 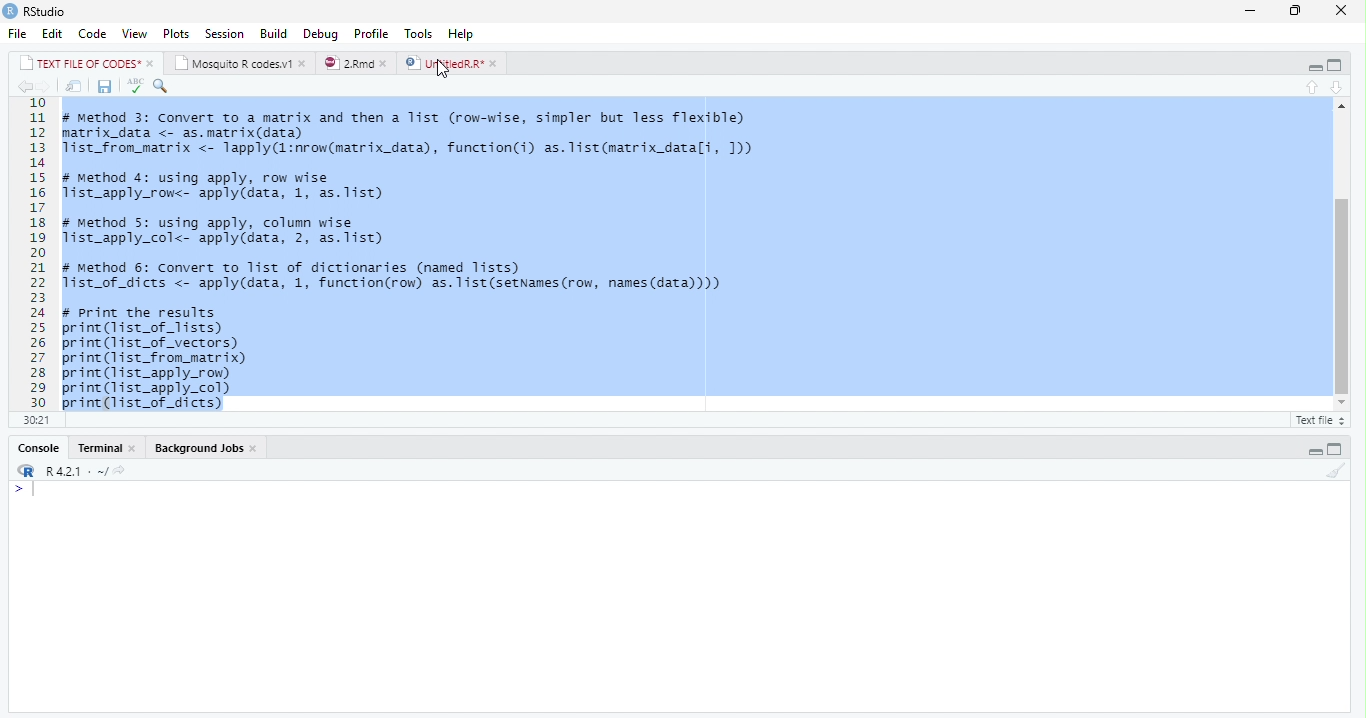 What do you see at coordinates (86, 63) in the screenshot?
I see `TEXT FILE OF CODES*` at bounding box center [86, 63].